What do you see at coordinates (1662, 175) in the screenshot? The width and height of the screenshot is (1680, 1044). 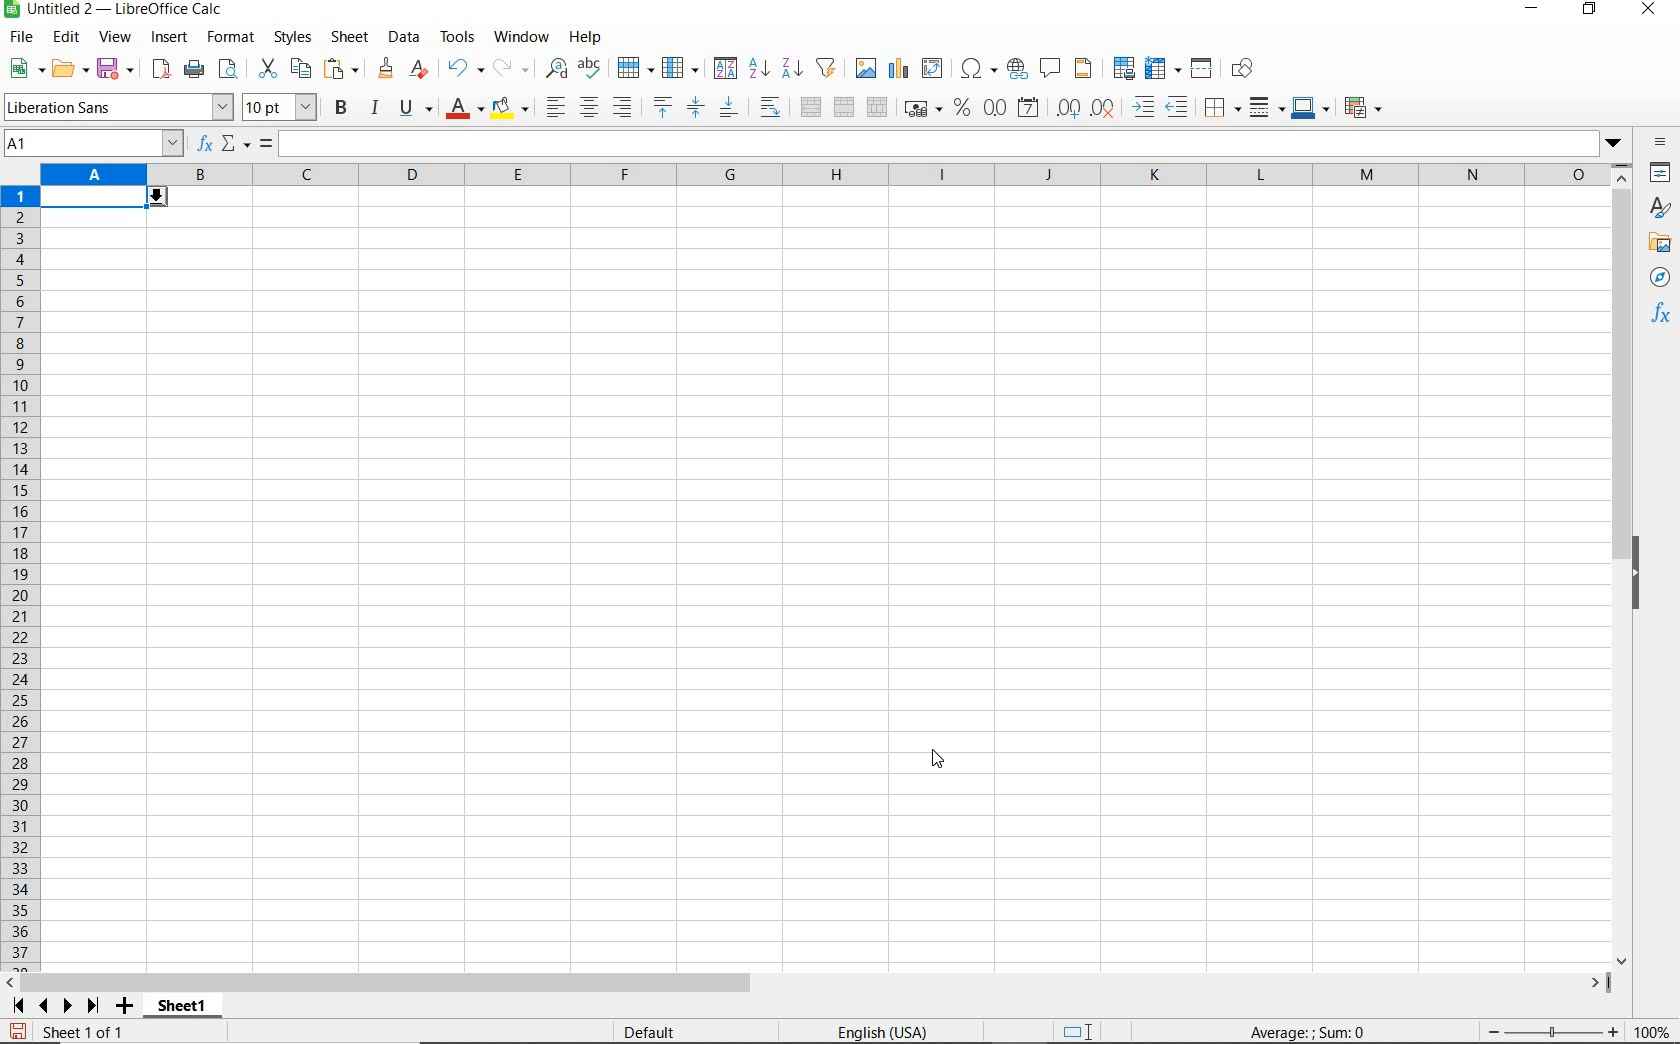 I see `properties` at bounding box center [1662, 175].